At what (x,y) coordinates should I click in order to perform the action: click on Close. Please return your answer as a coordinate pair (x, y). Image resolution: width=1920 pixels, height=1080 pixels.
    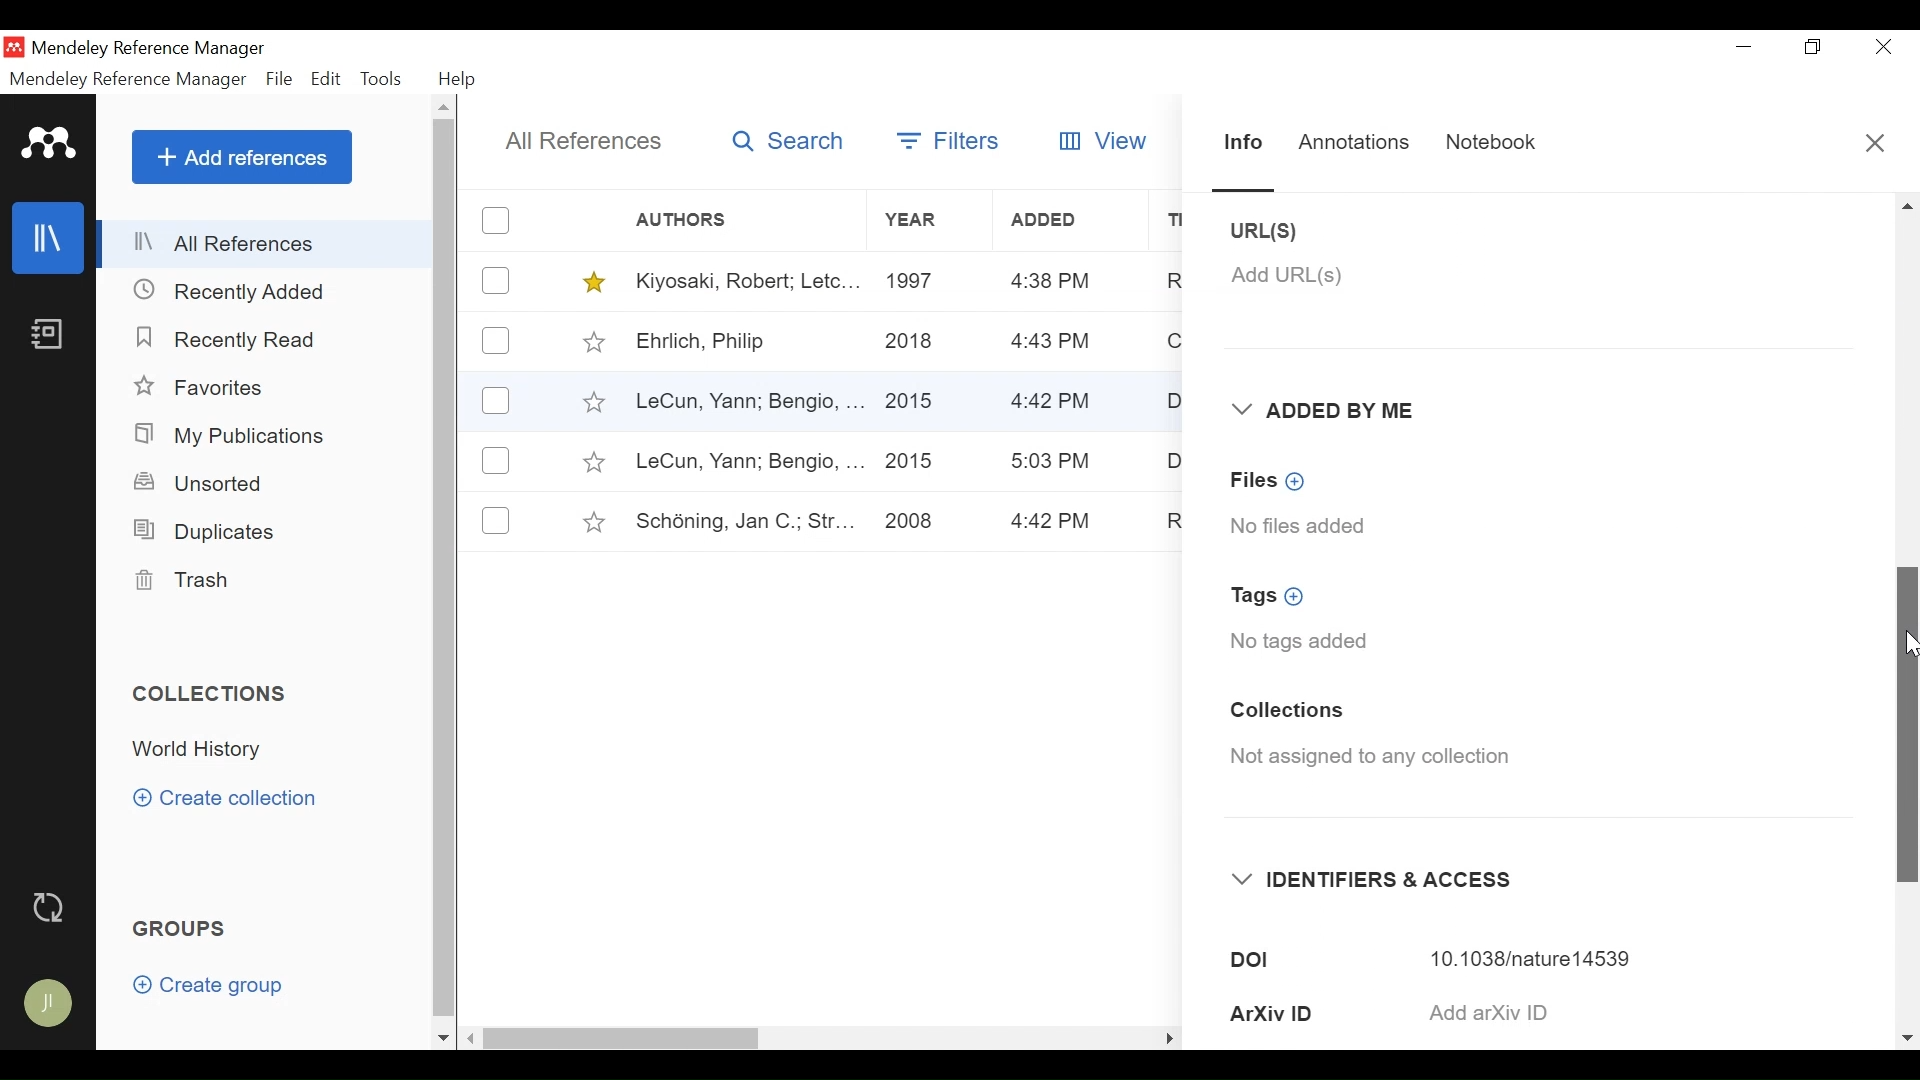
    Looking at the image, I should click on (1876, 148).